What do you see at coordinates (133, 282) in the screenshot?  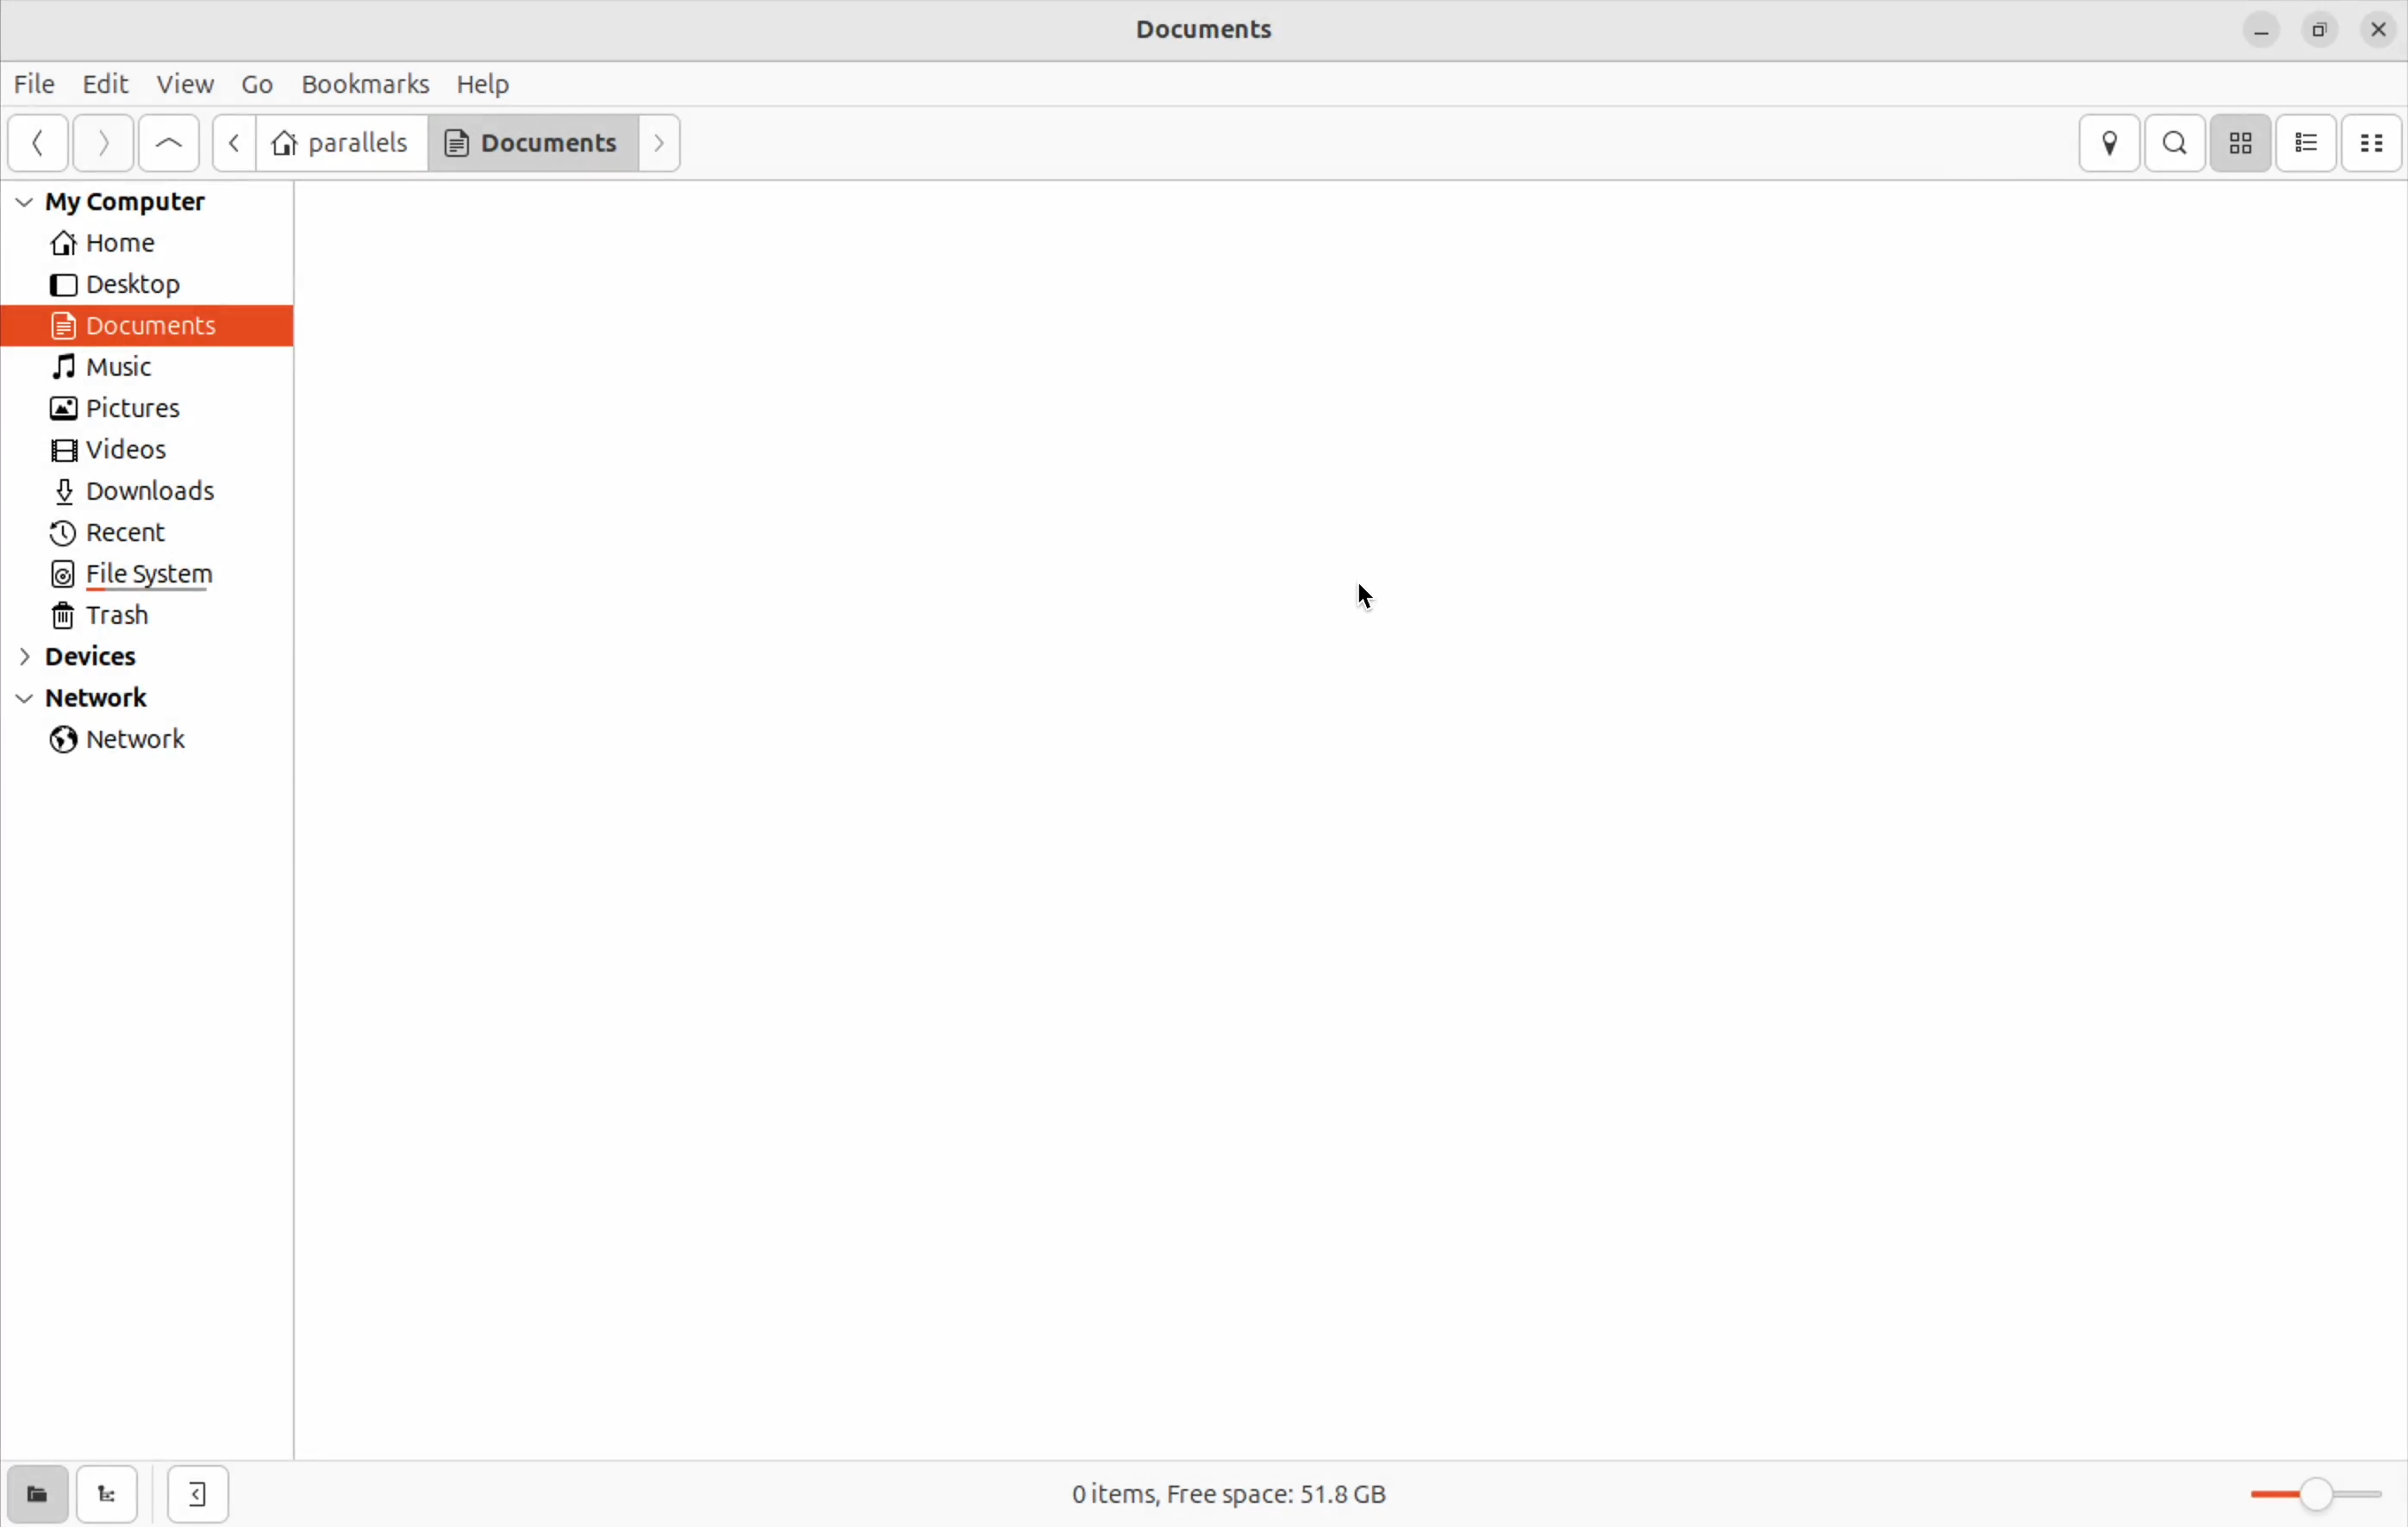 I see `Desktop` at bounding box center [133, 282].